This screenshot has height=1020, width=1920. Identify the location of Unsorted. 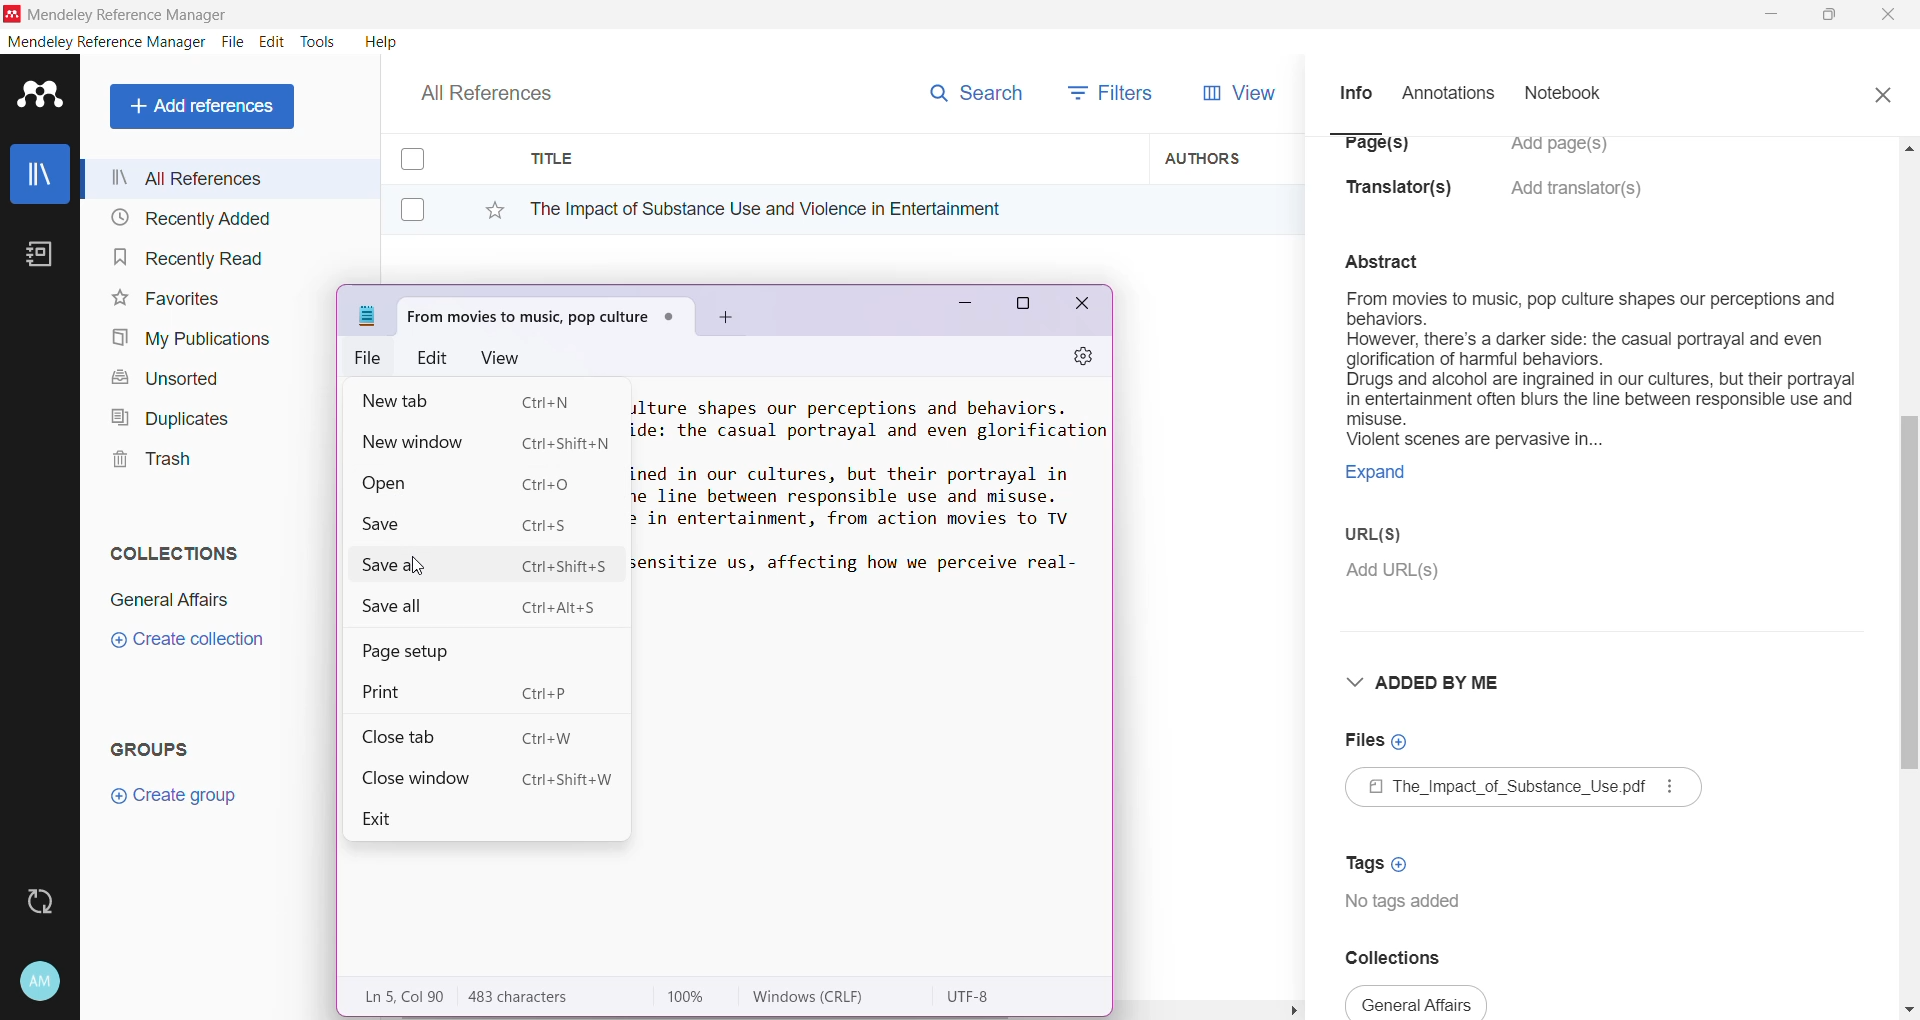
(162, 377).